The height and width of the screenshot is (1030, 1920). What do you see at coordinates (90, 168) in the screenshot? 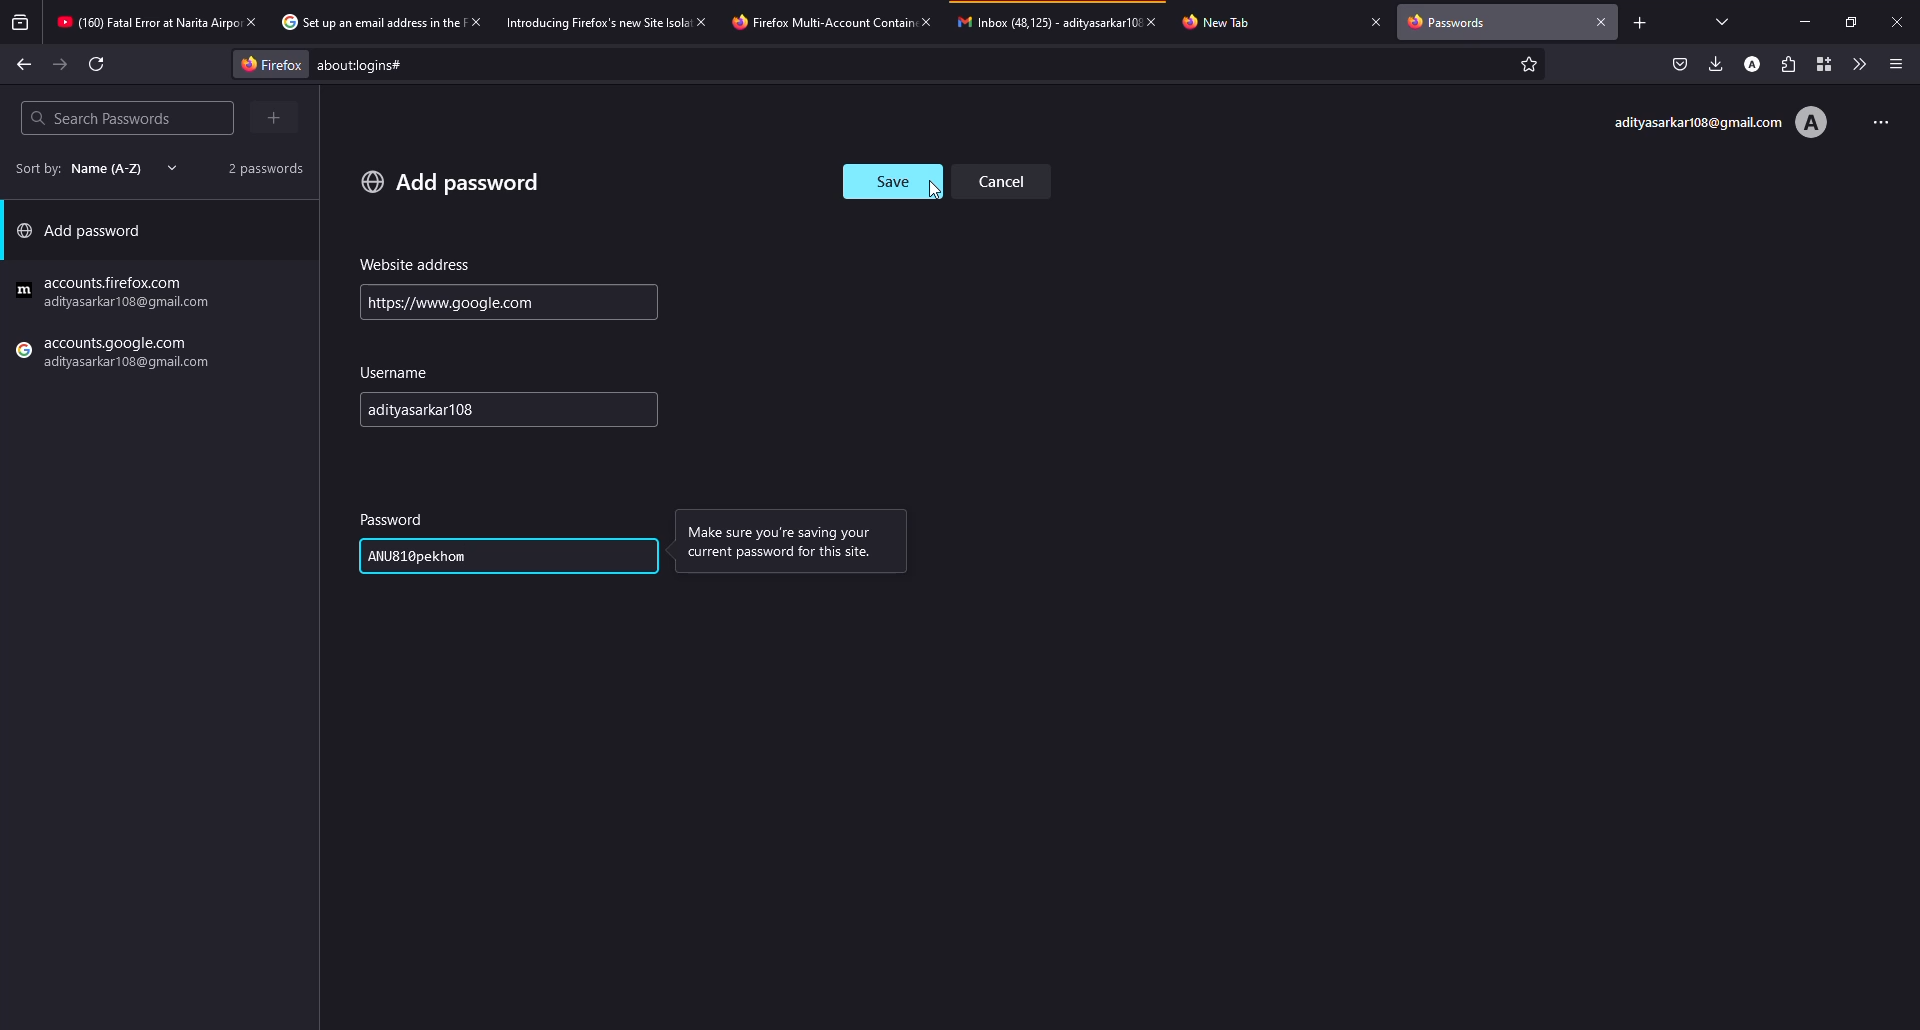
I see `sort by name` at bounding box center [90, 168].